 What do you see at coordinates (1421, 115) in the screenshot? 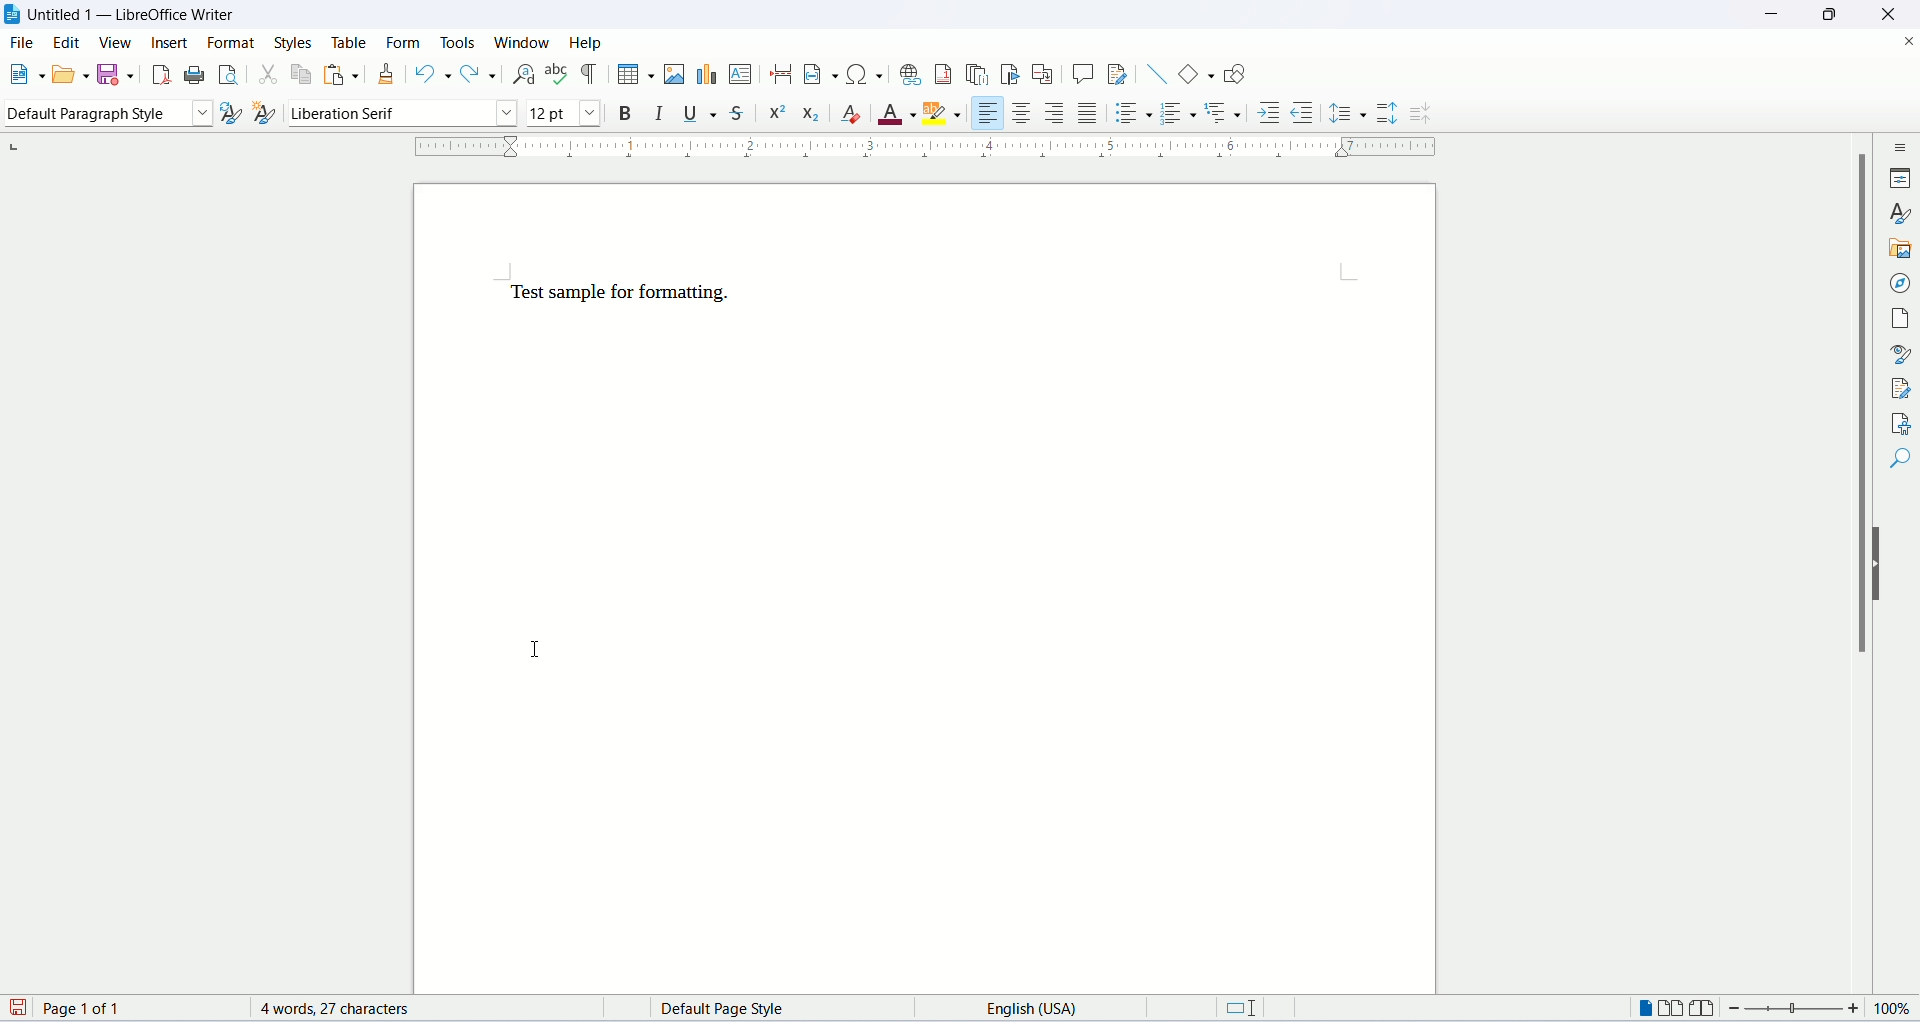
I see `decrease paragraph spacing` at bounding box center [1421, 115].